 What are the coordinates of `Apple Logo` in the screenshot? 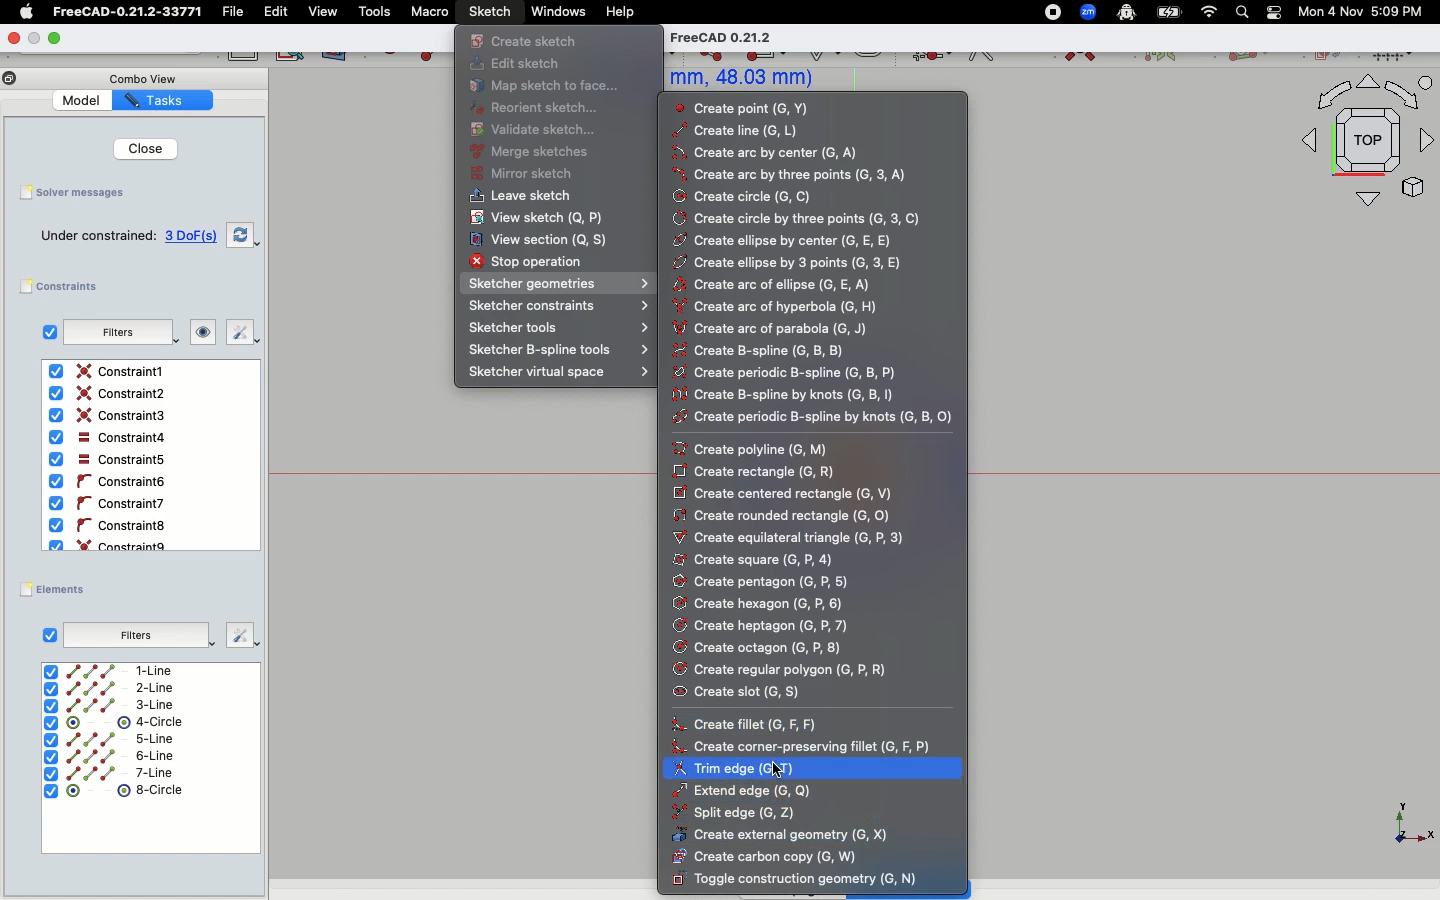 It's located at (24, 12).